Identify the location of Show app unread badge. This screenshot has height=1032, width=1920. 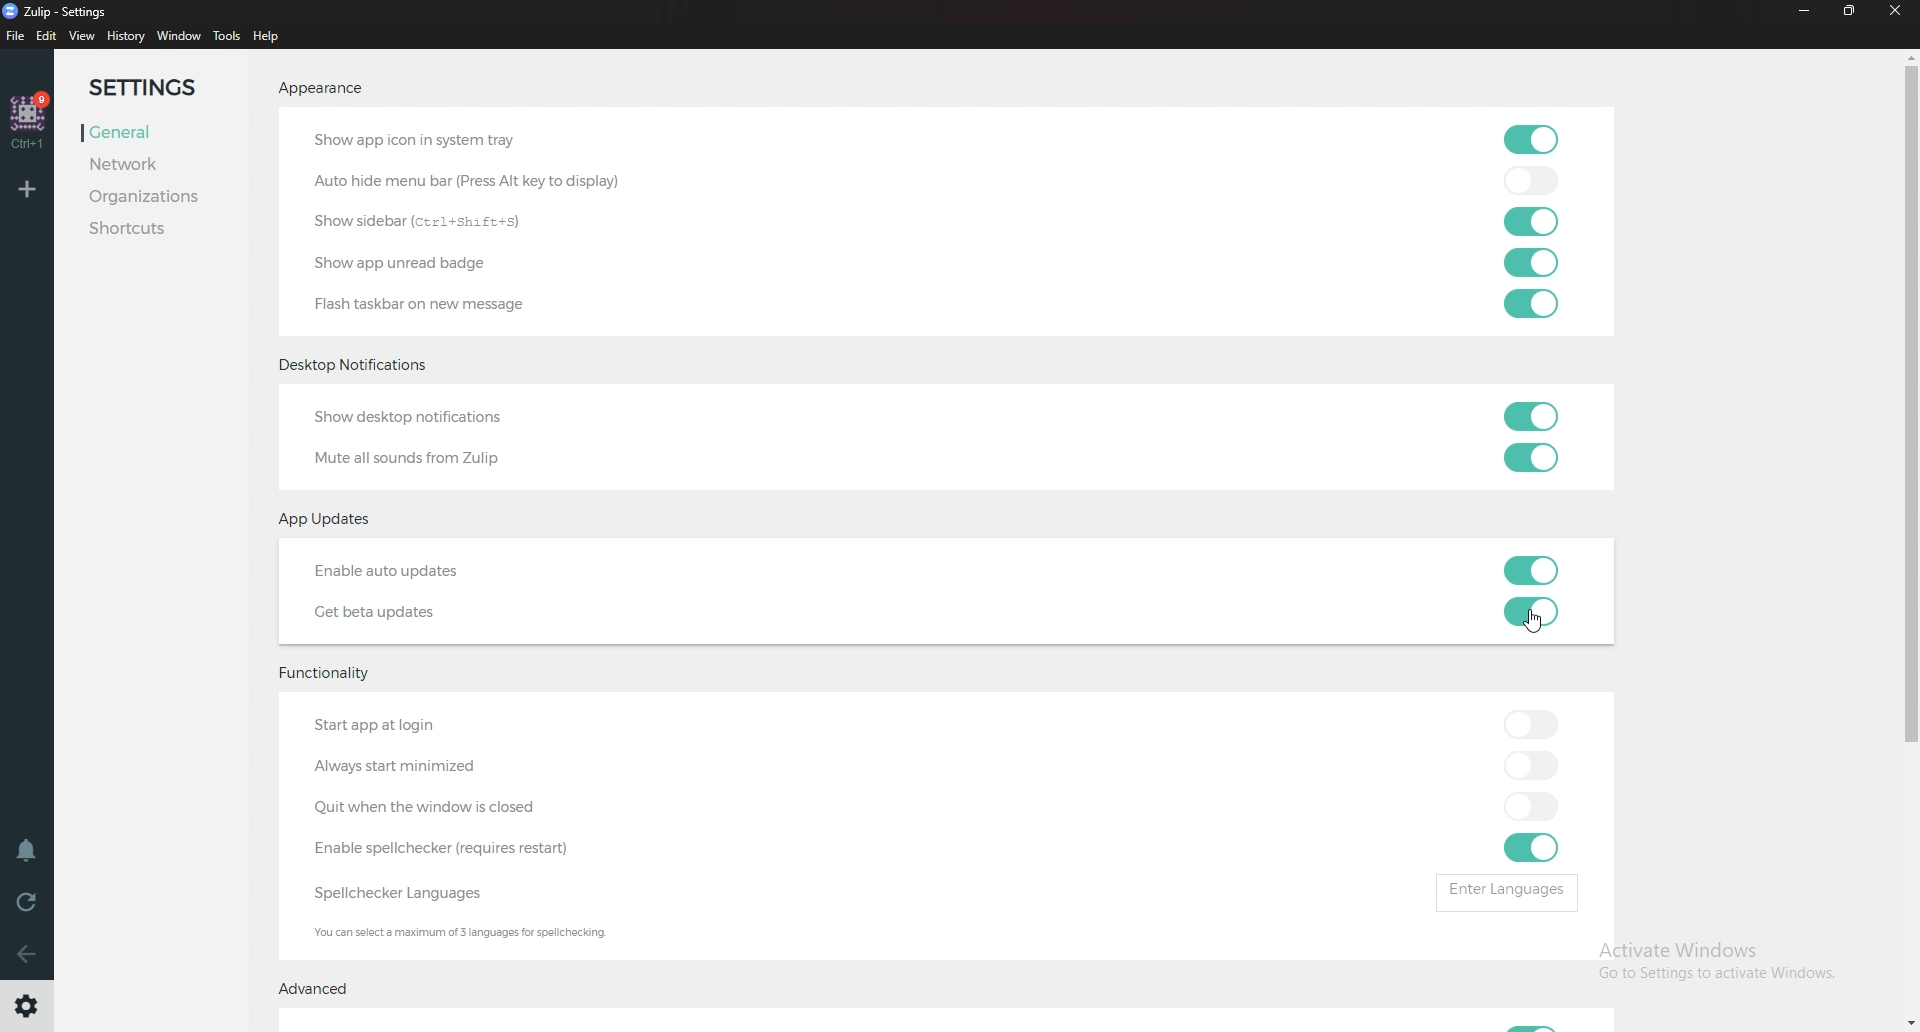
(409, 262).